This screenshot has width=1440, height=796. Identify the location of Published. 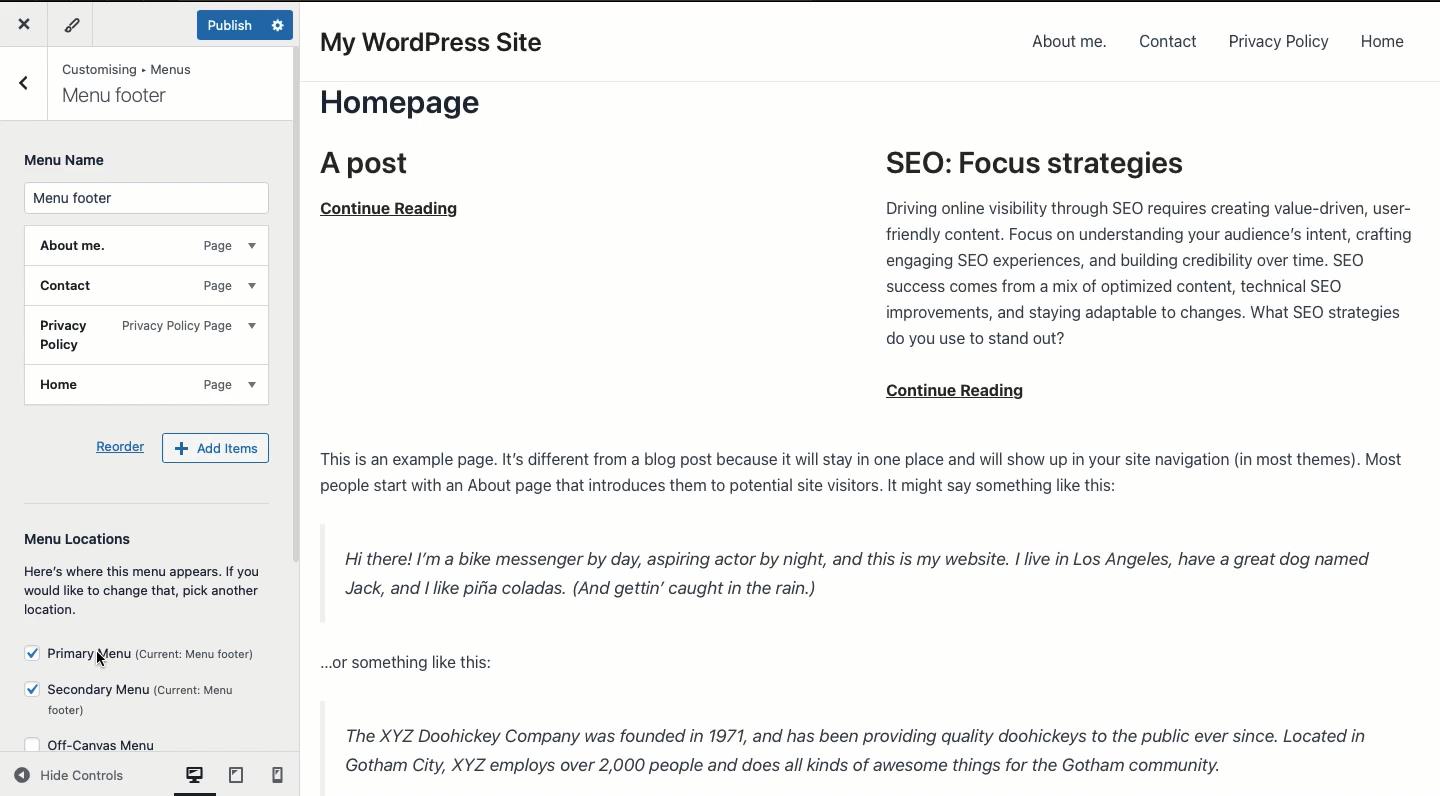
(242, 23).